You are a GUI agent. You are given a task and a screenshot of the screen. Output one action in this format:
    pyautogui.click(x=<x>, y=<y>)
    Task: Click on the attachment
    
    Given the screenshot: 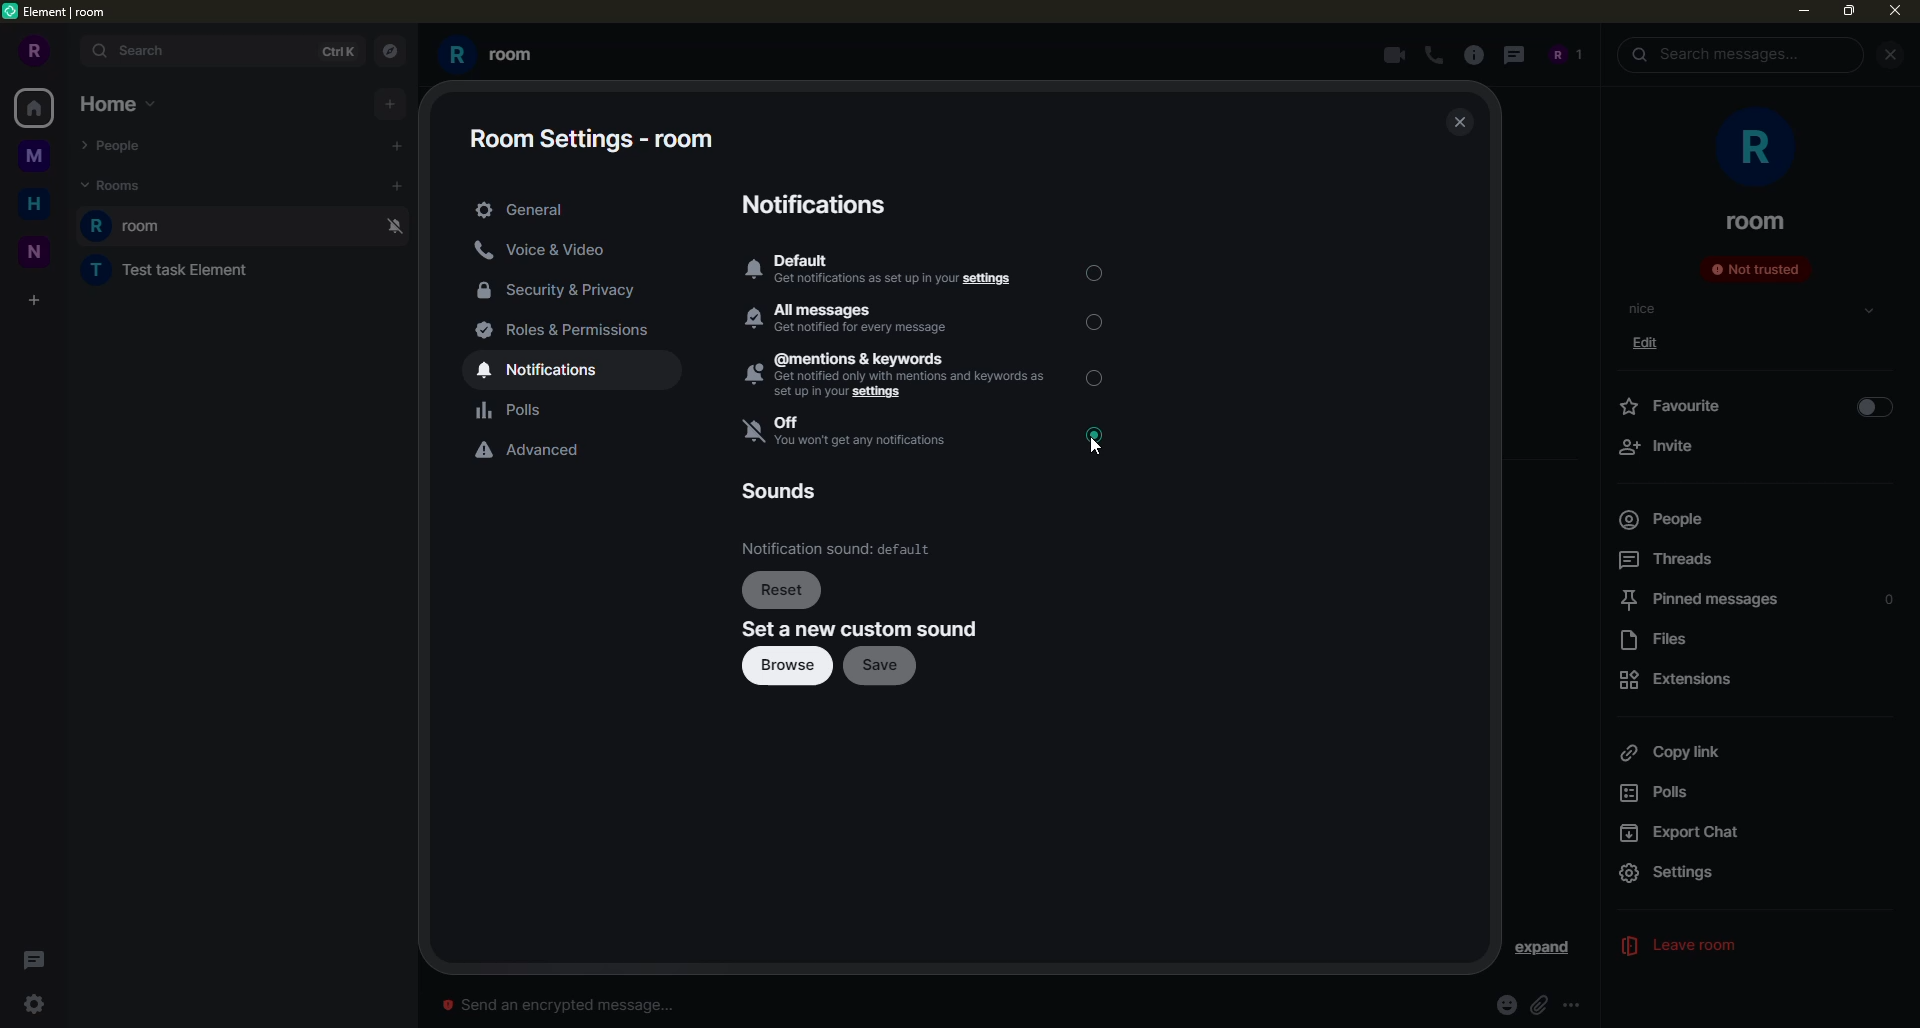 What is the action you would take?
    pyautogui.click(x=1541, y=1004)
    